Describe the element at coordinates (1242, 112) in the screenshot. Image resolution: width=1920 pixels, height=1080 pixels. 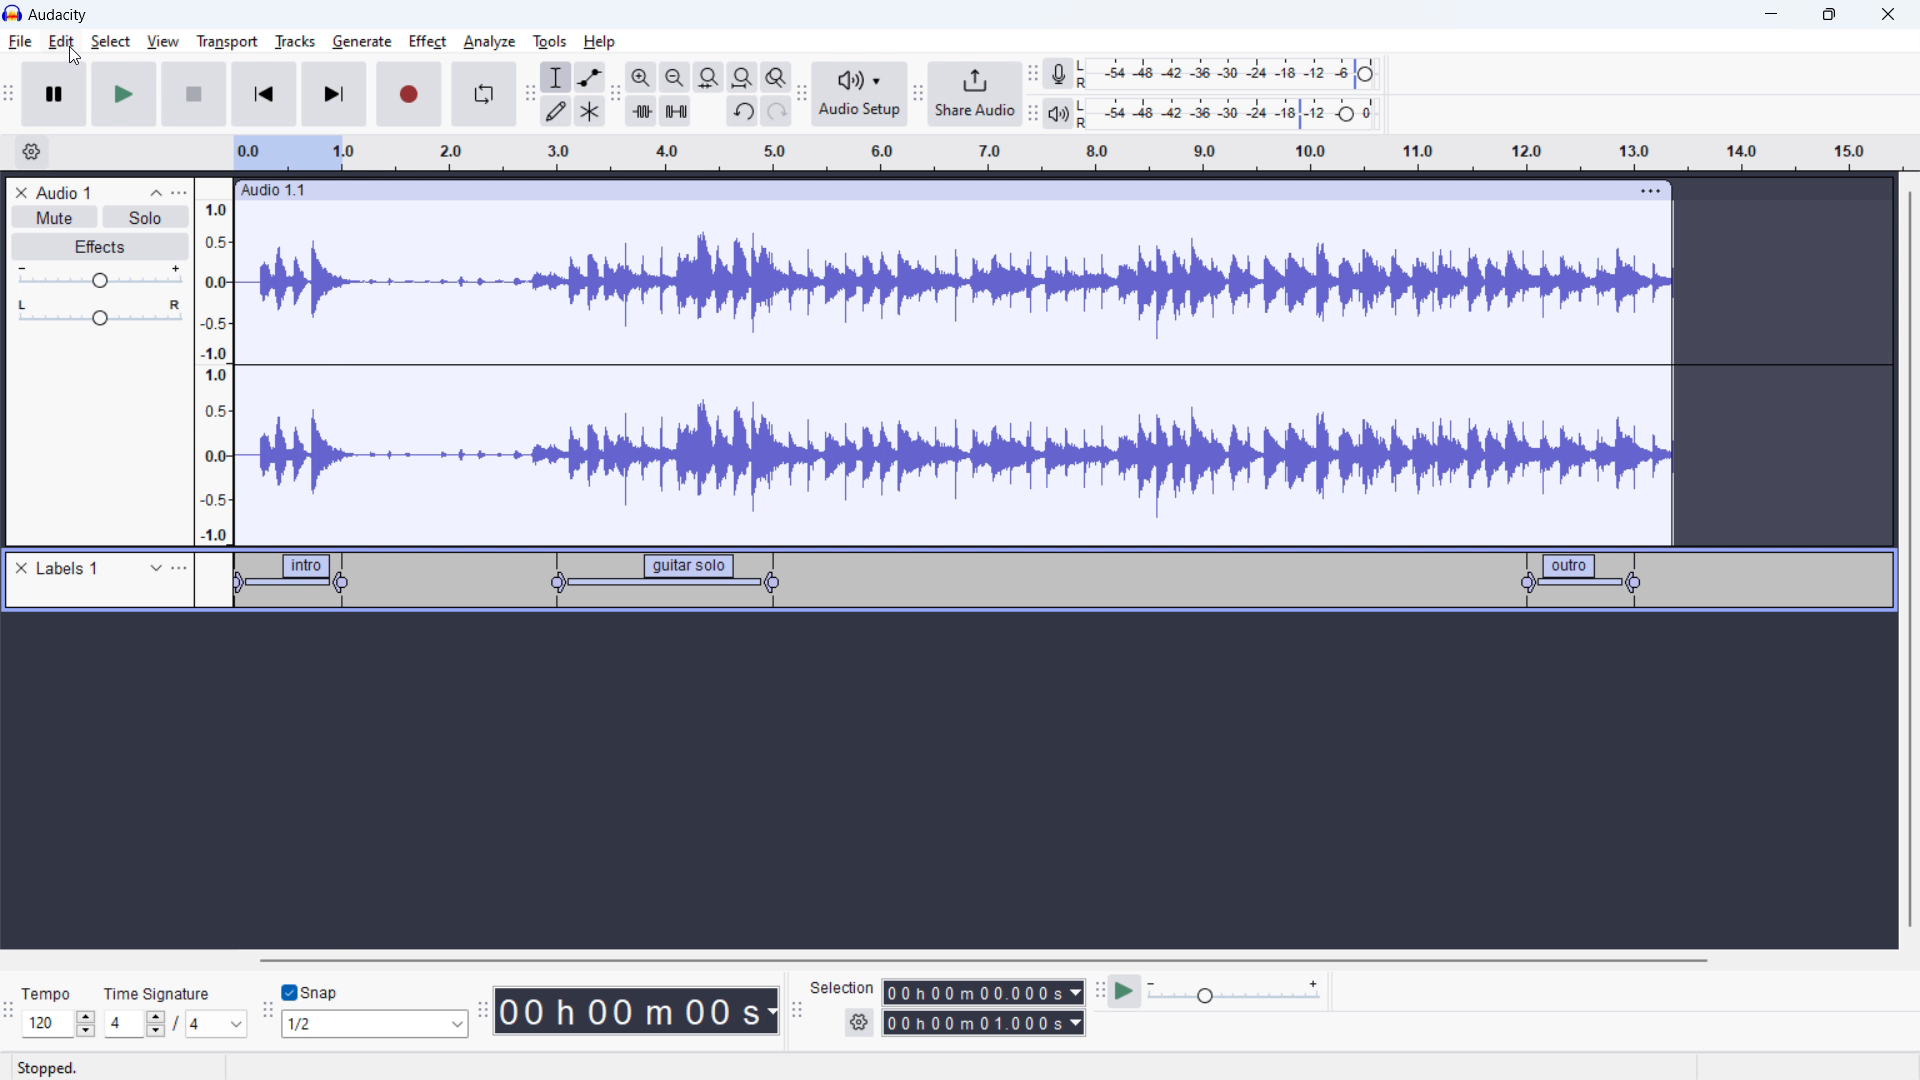
I see `playback level` at that location.